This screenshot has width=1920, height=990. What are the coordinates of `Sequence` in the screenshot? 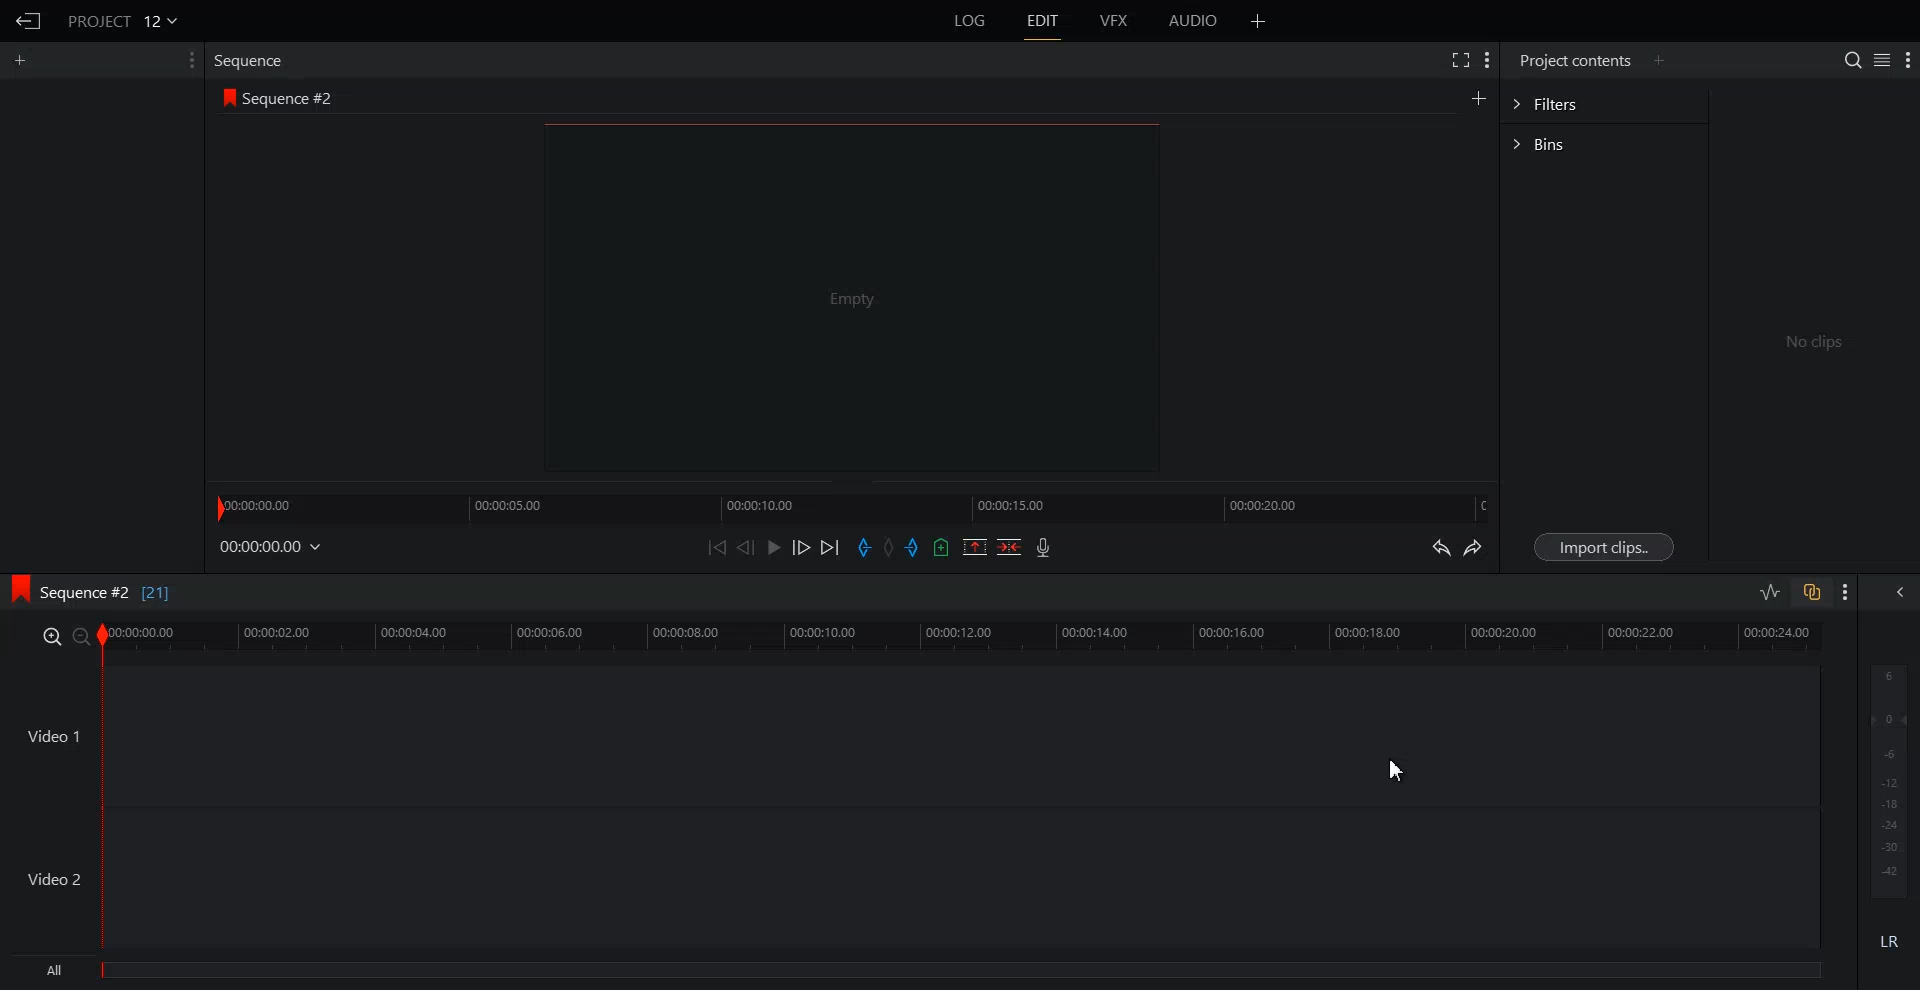 It's located at (253, 59).